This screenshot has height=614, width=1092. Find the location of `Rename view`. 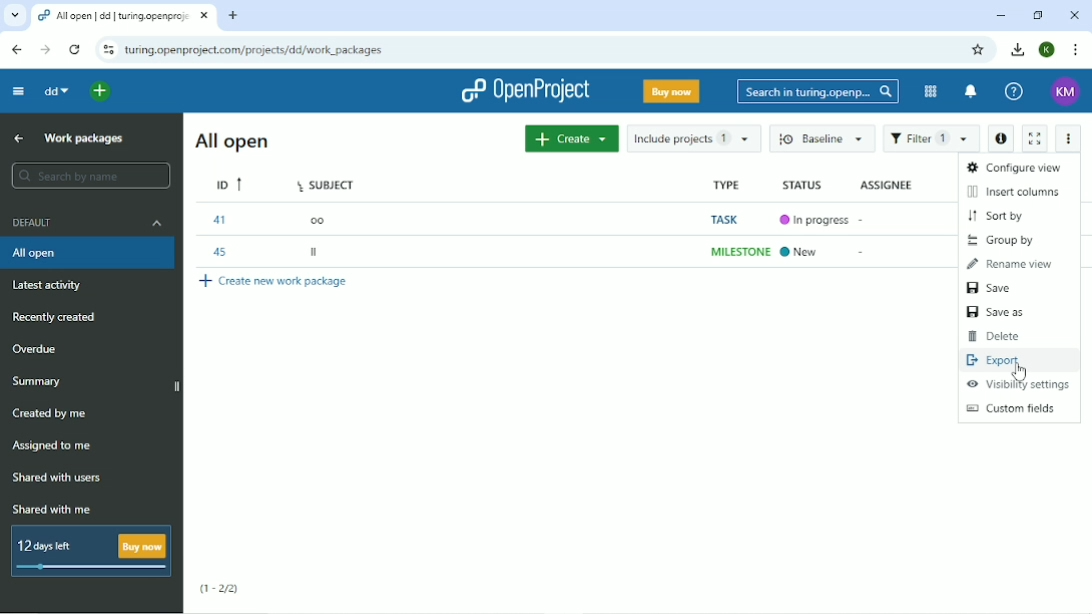

Rename view is located at coordinates (1010, 264).